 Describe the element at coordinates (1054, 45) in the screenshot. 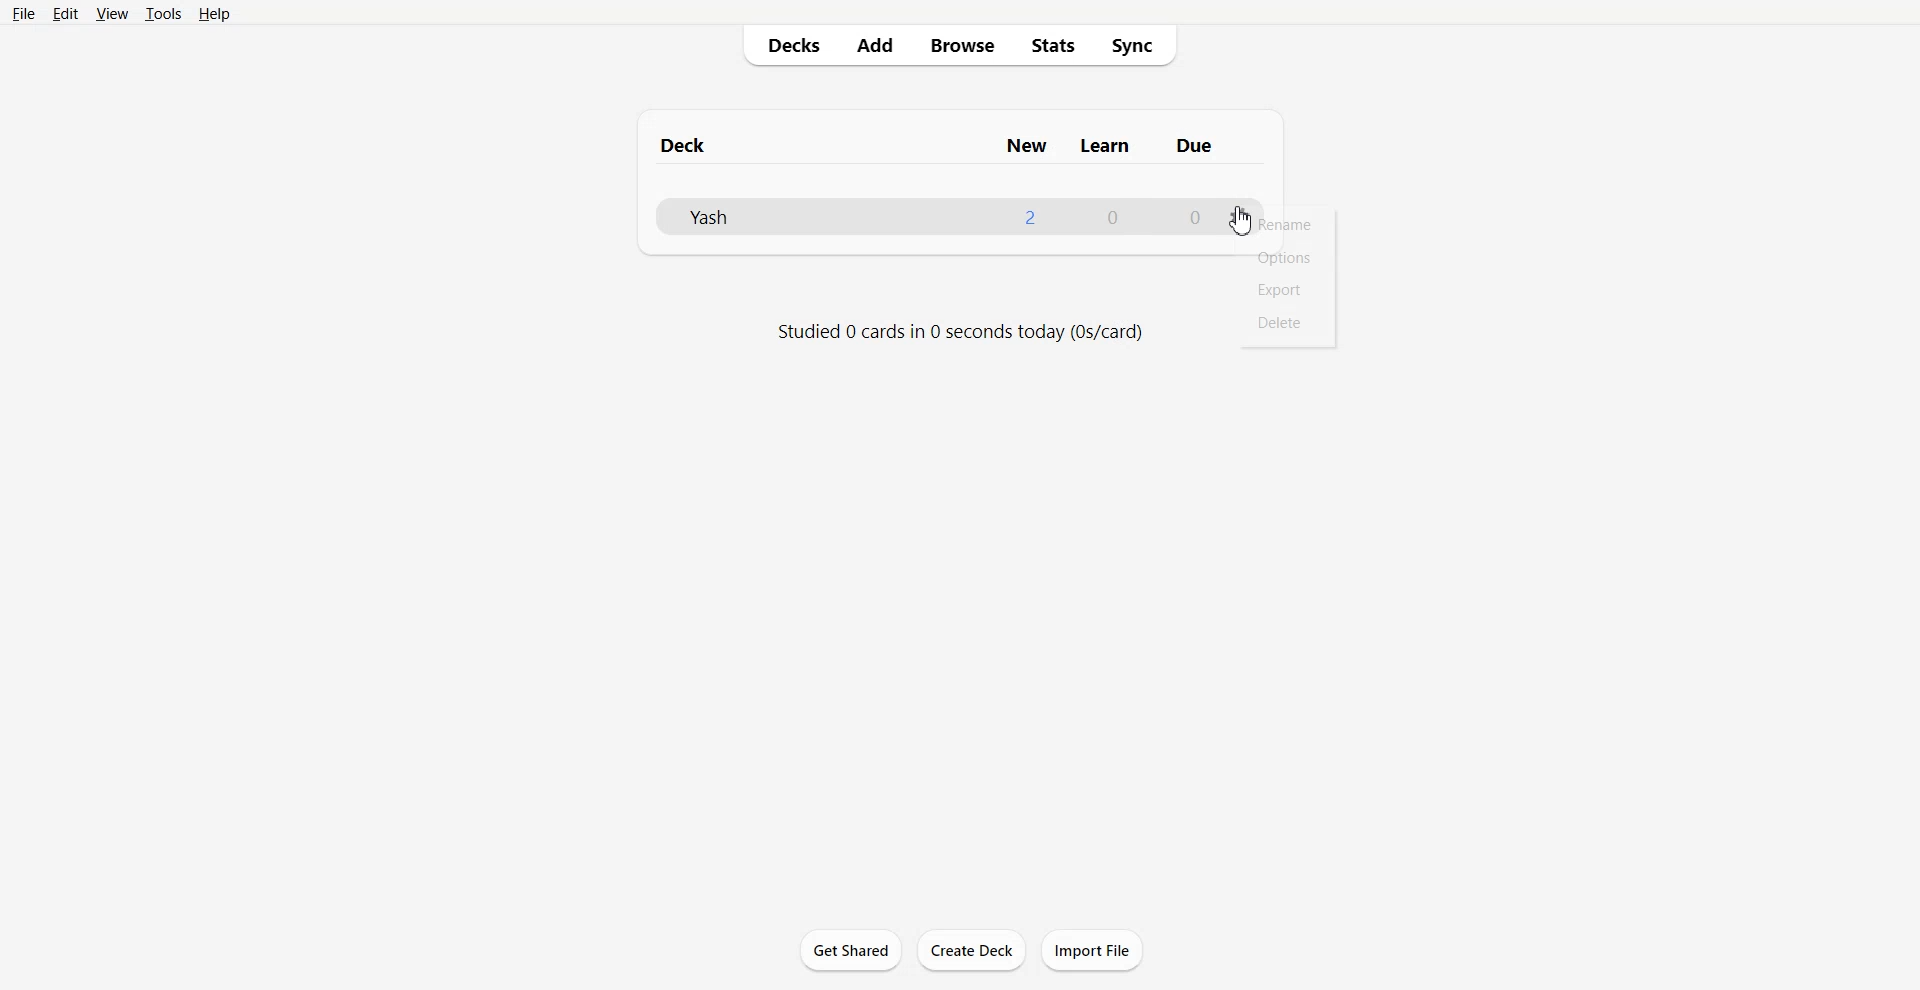

I see `Stats` at that location.